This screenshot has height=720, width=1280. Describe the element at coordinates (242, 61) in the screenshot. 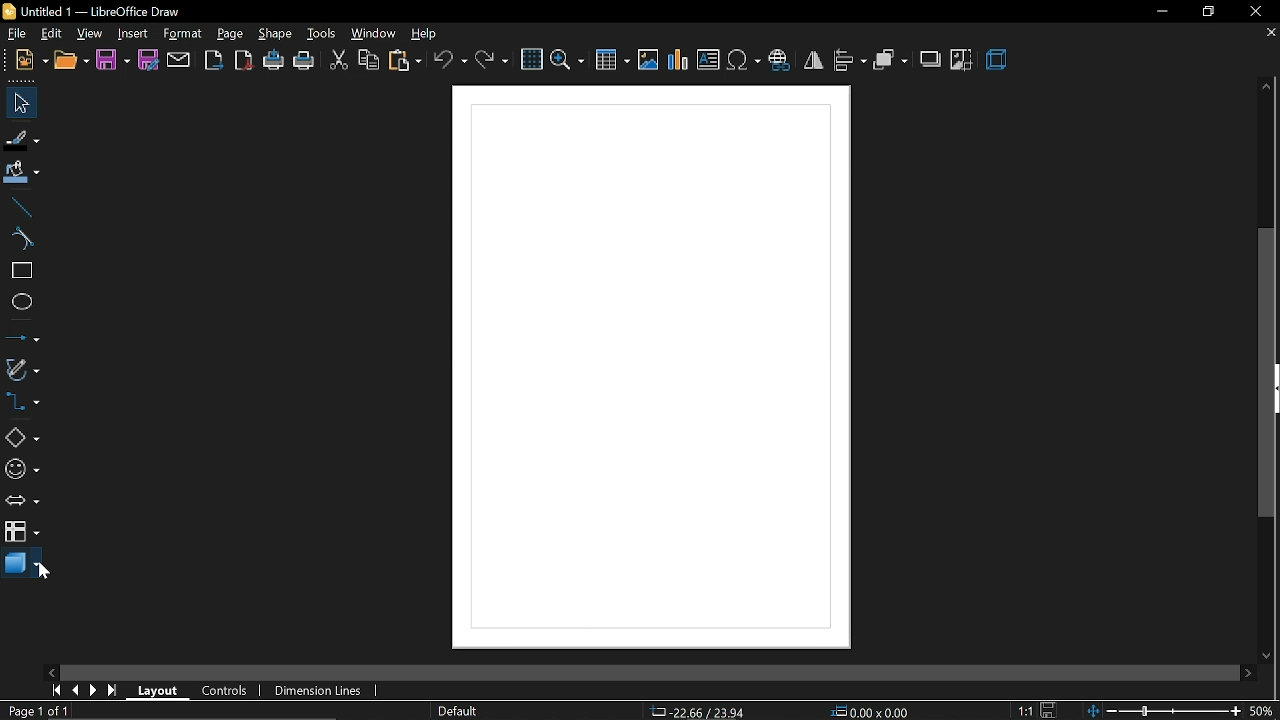

I see `export as pdf` at that location.